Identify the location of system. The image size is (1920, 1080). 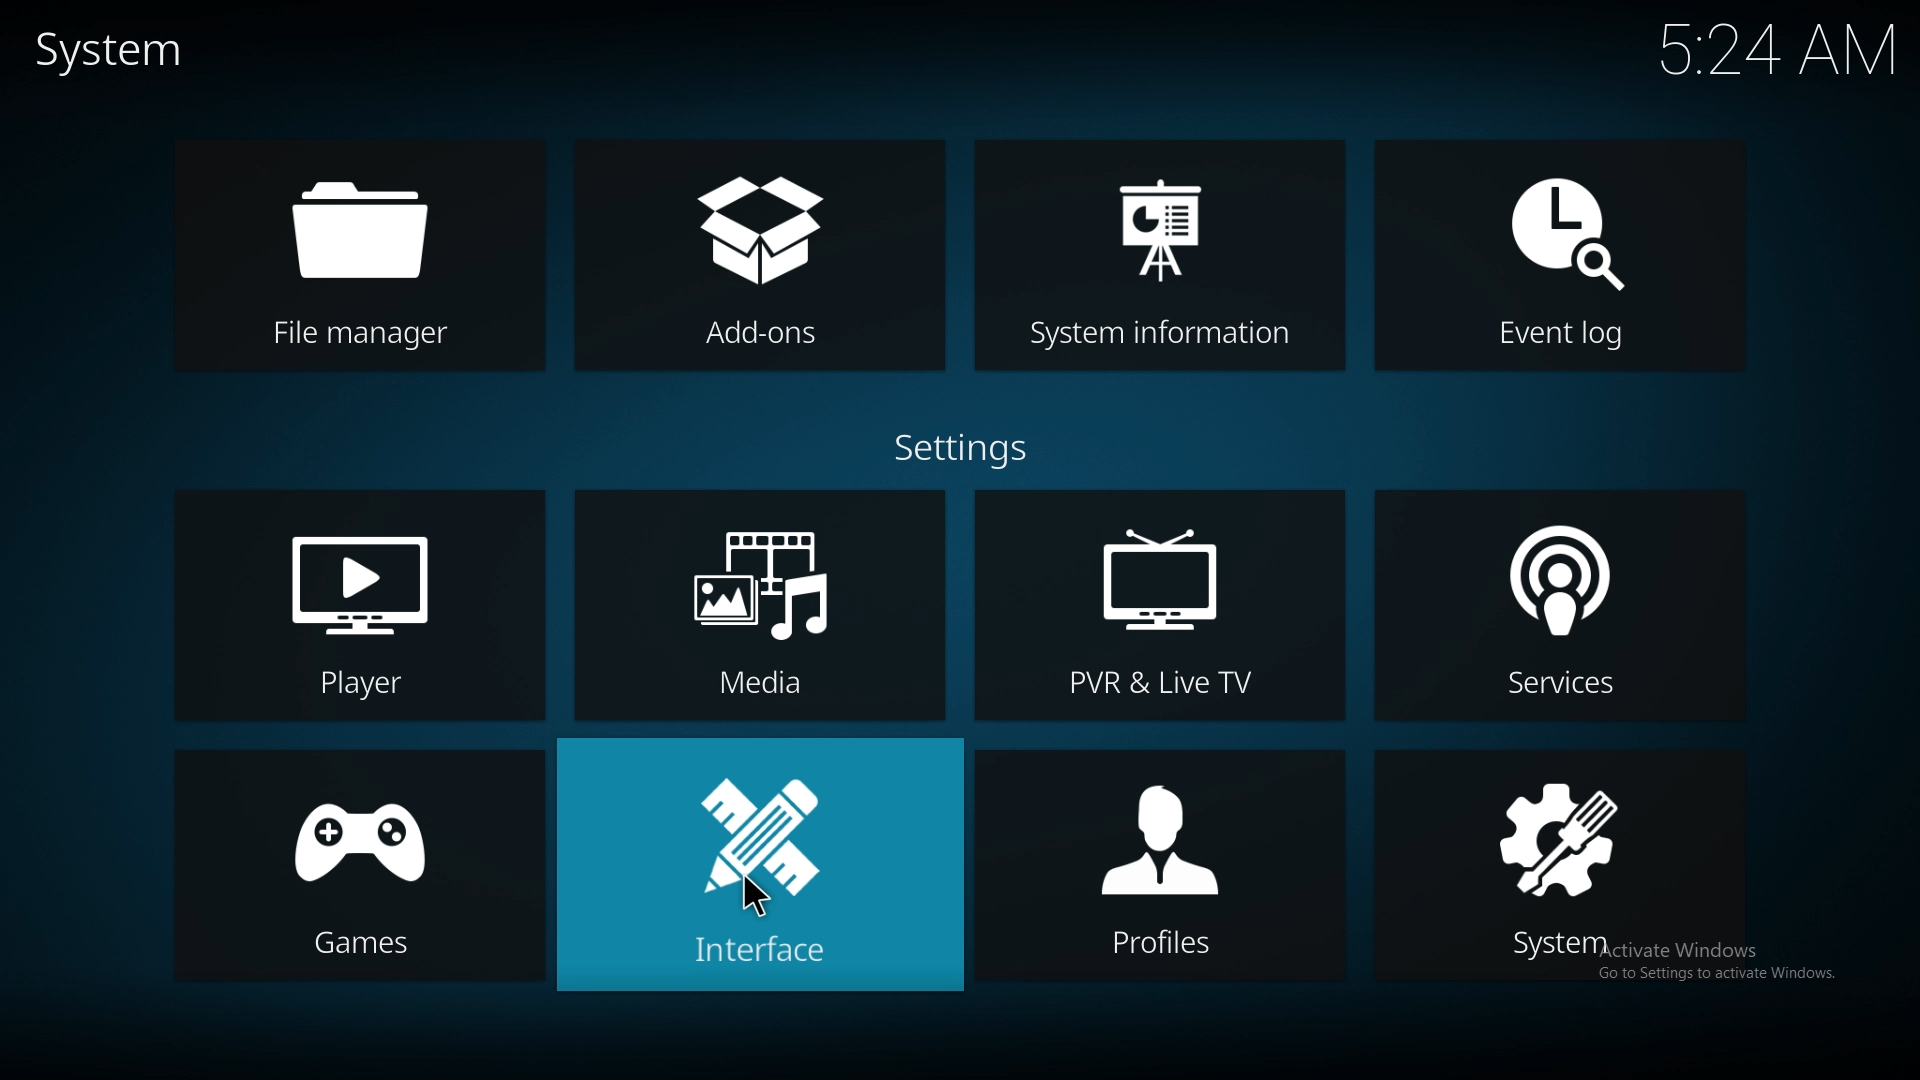
(115, 49).